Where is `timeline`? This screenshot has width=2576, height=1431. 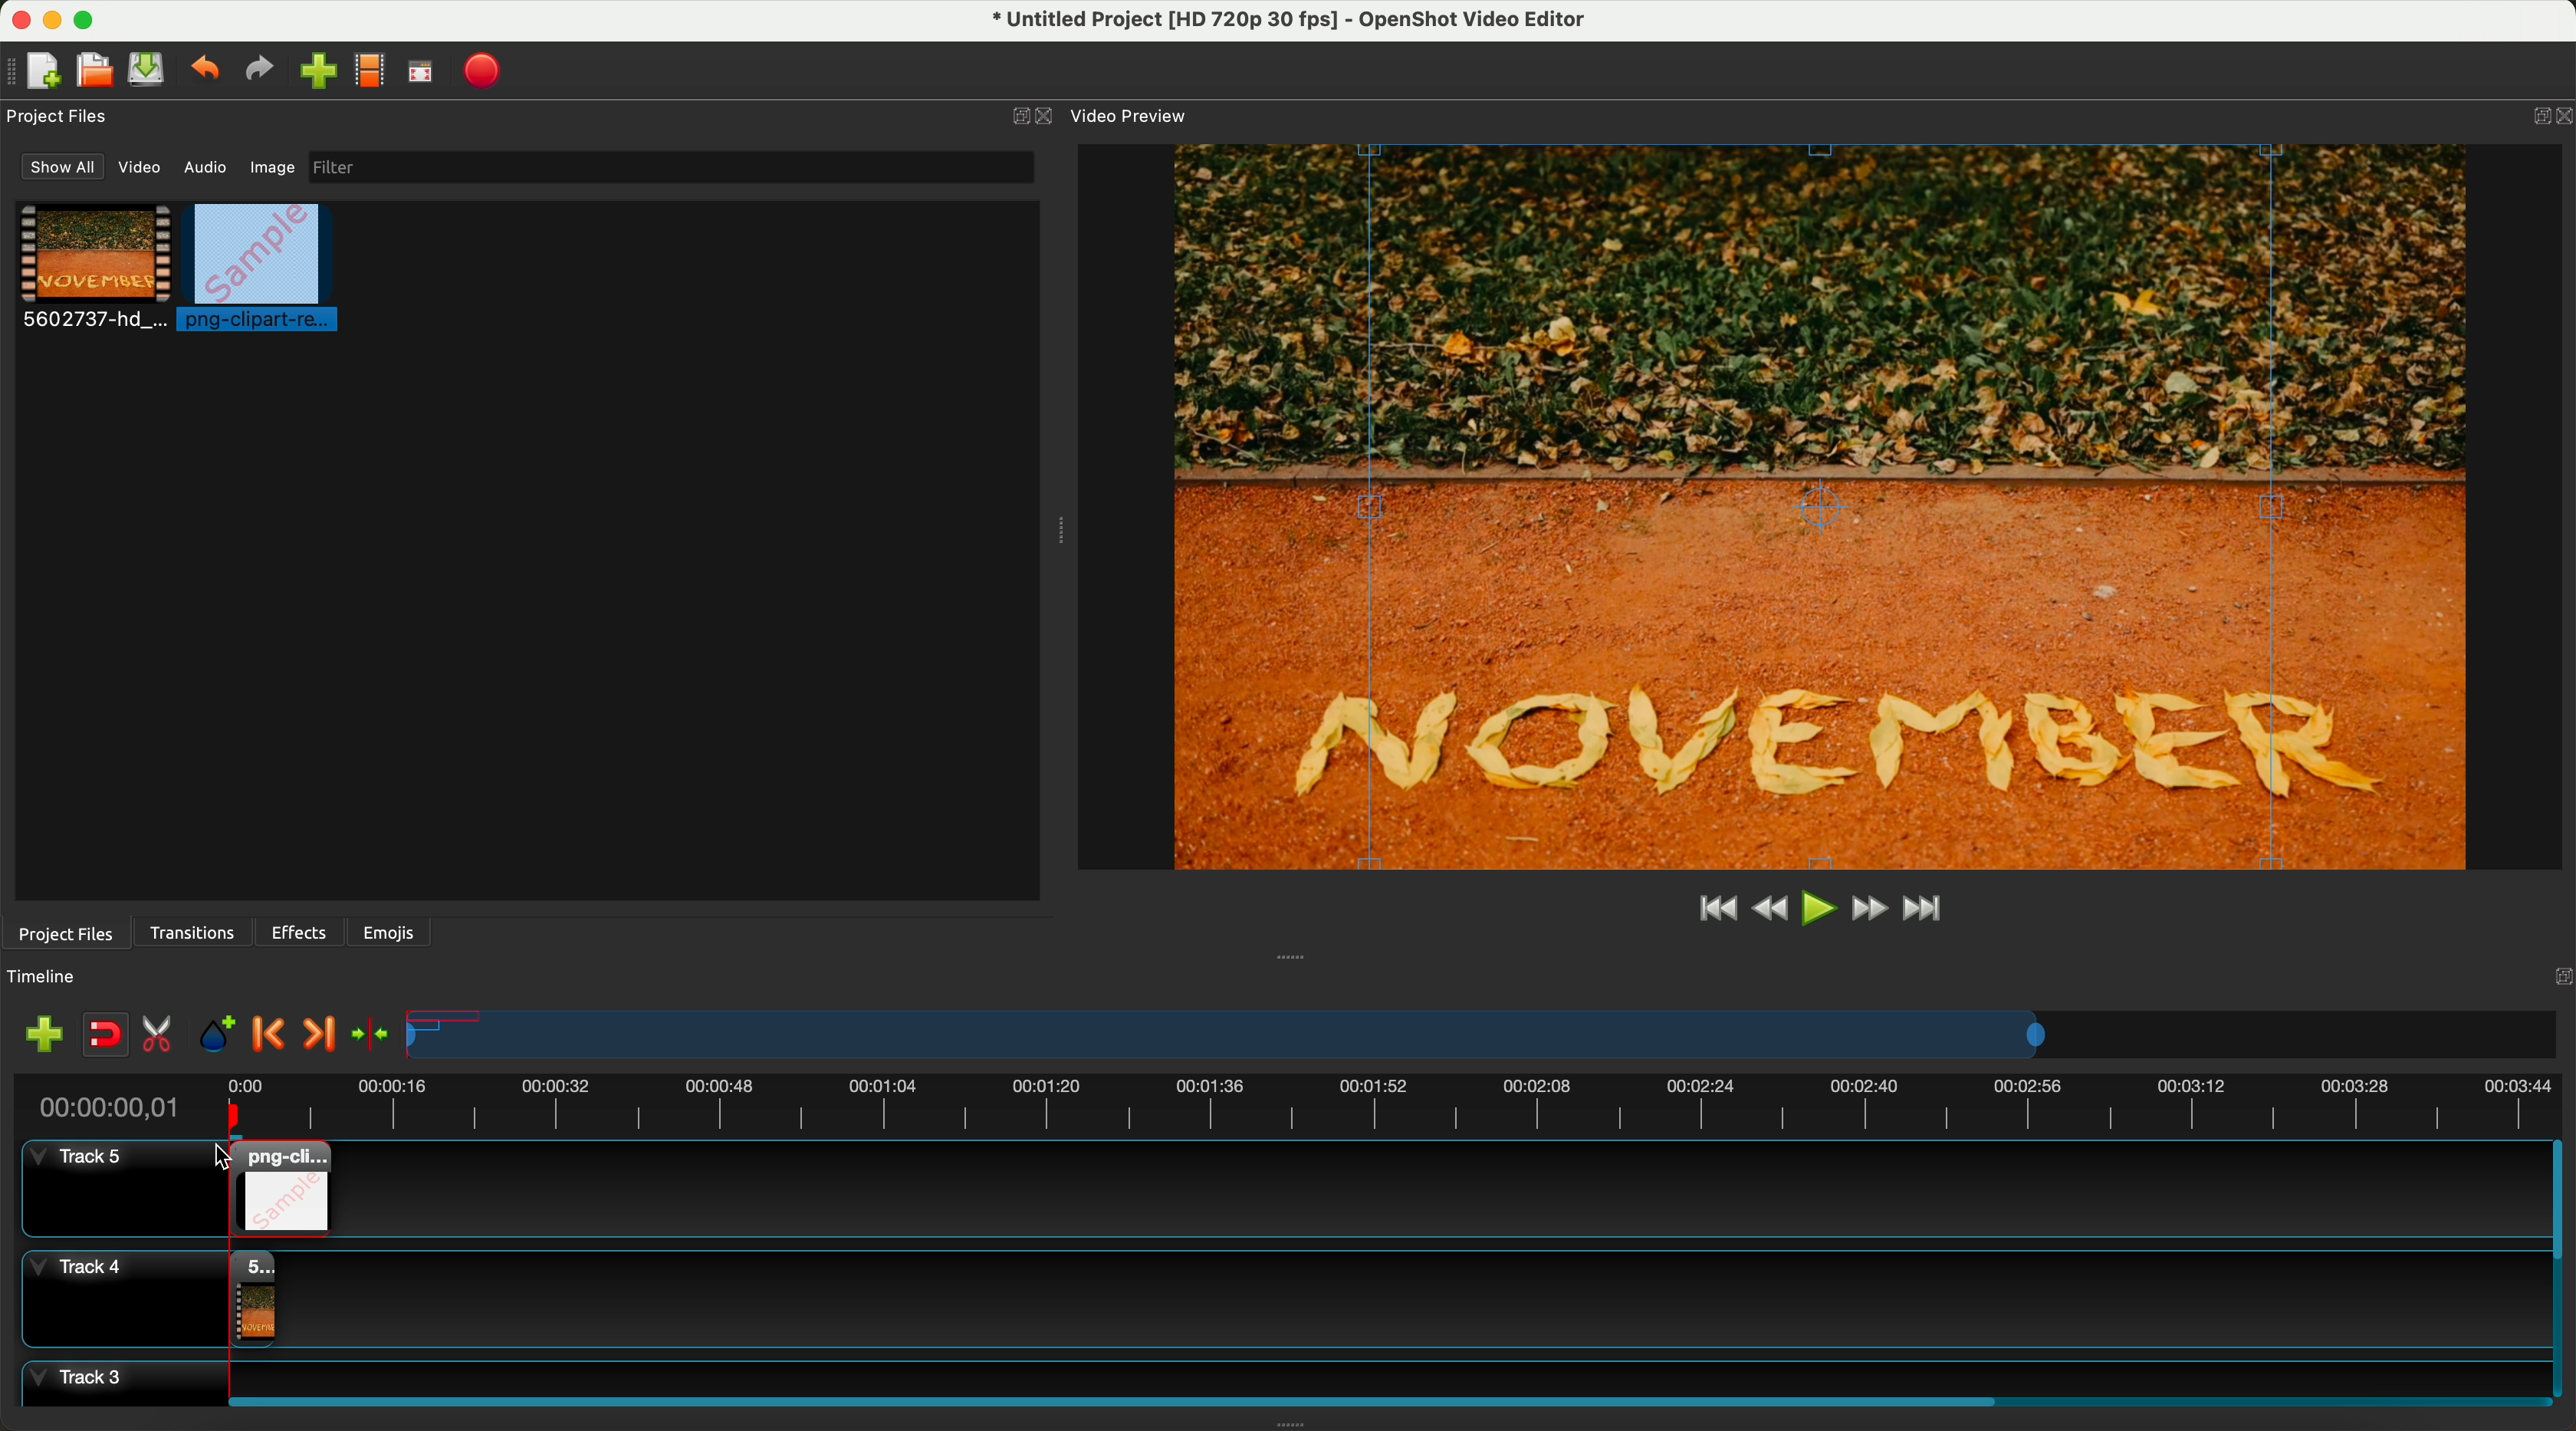
timeline is located at coordinates (1286, 1103).